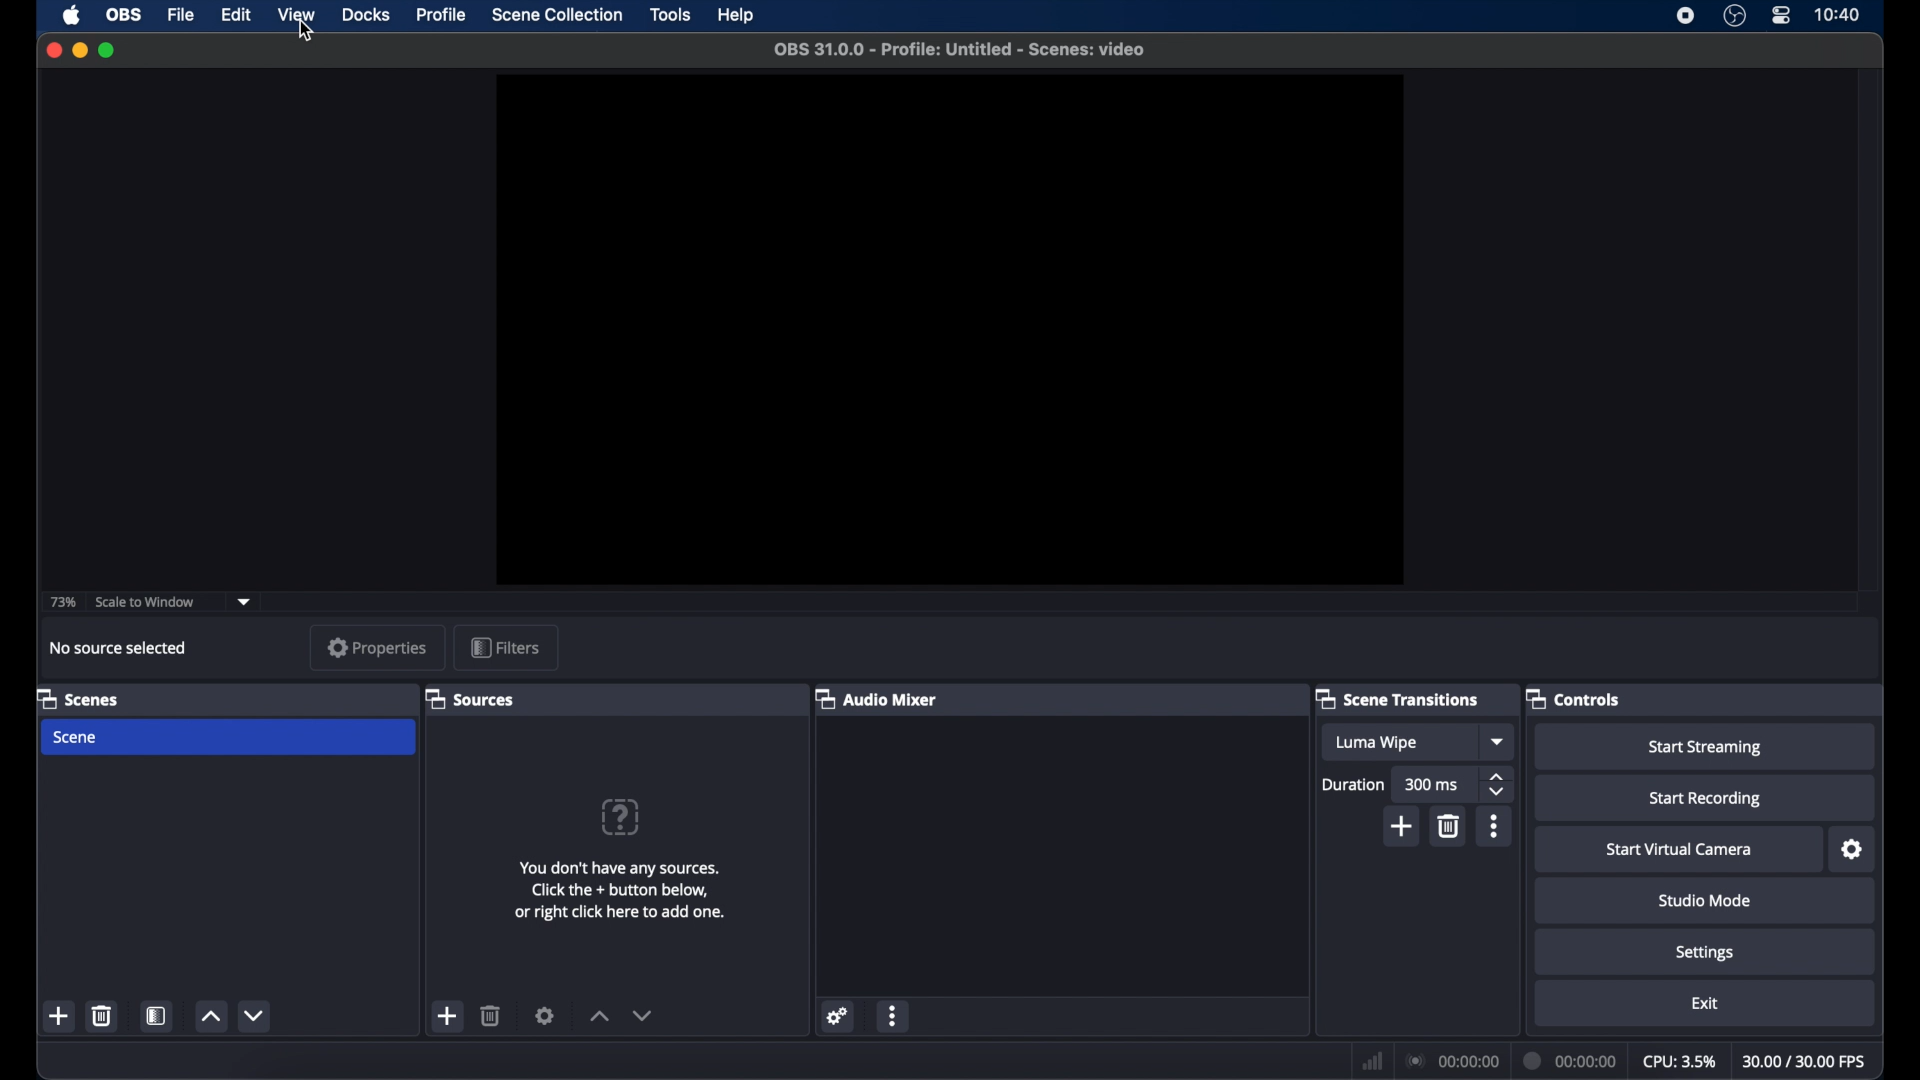 The image size is (1920, 1080). I want to click on luma wipe, so click(1376, 742).